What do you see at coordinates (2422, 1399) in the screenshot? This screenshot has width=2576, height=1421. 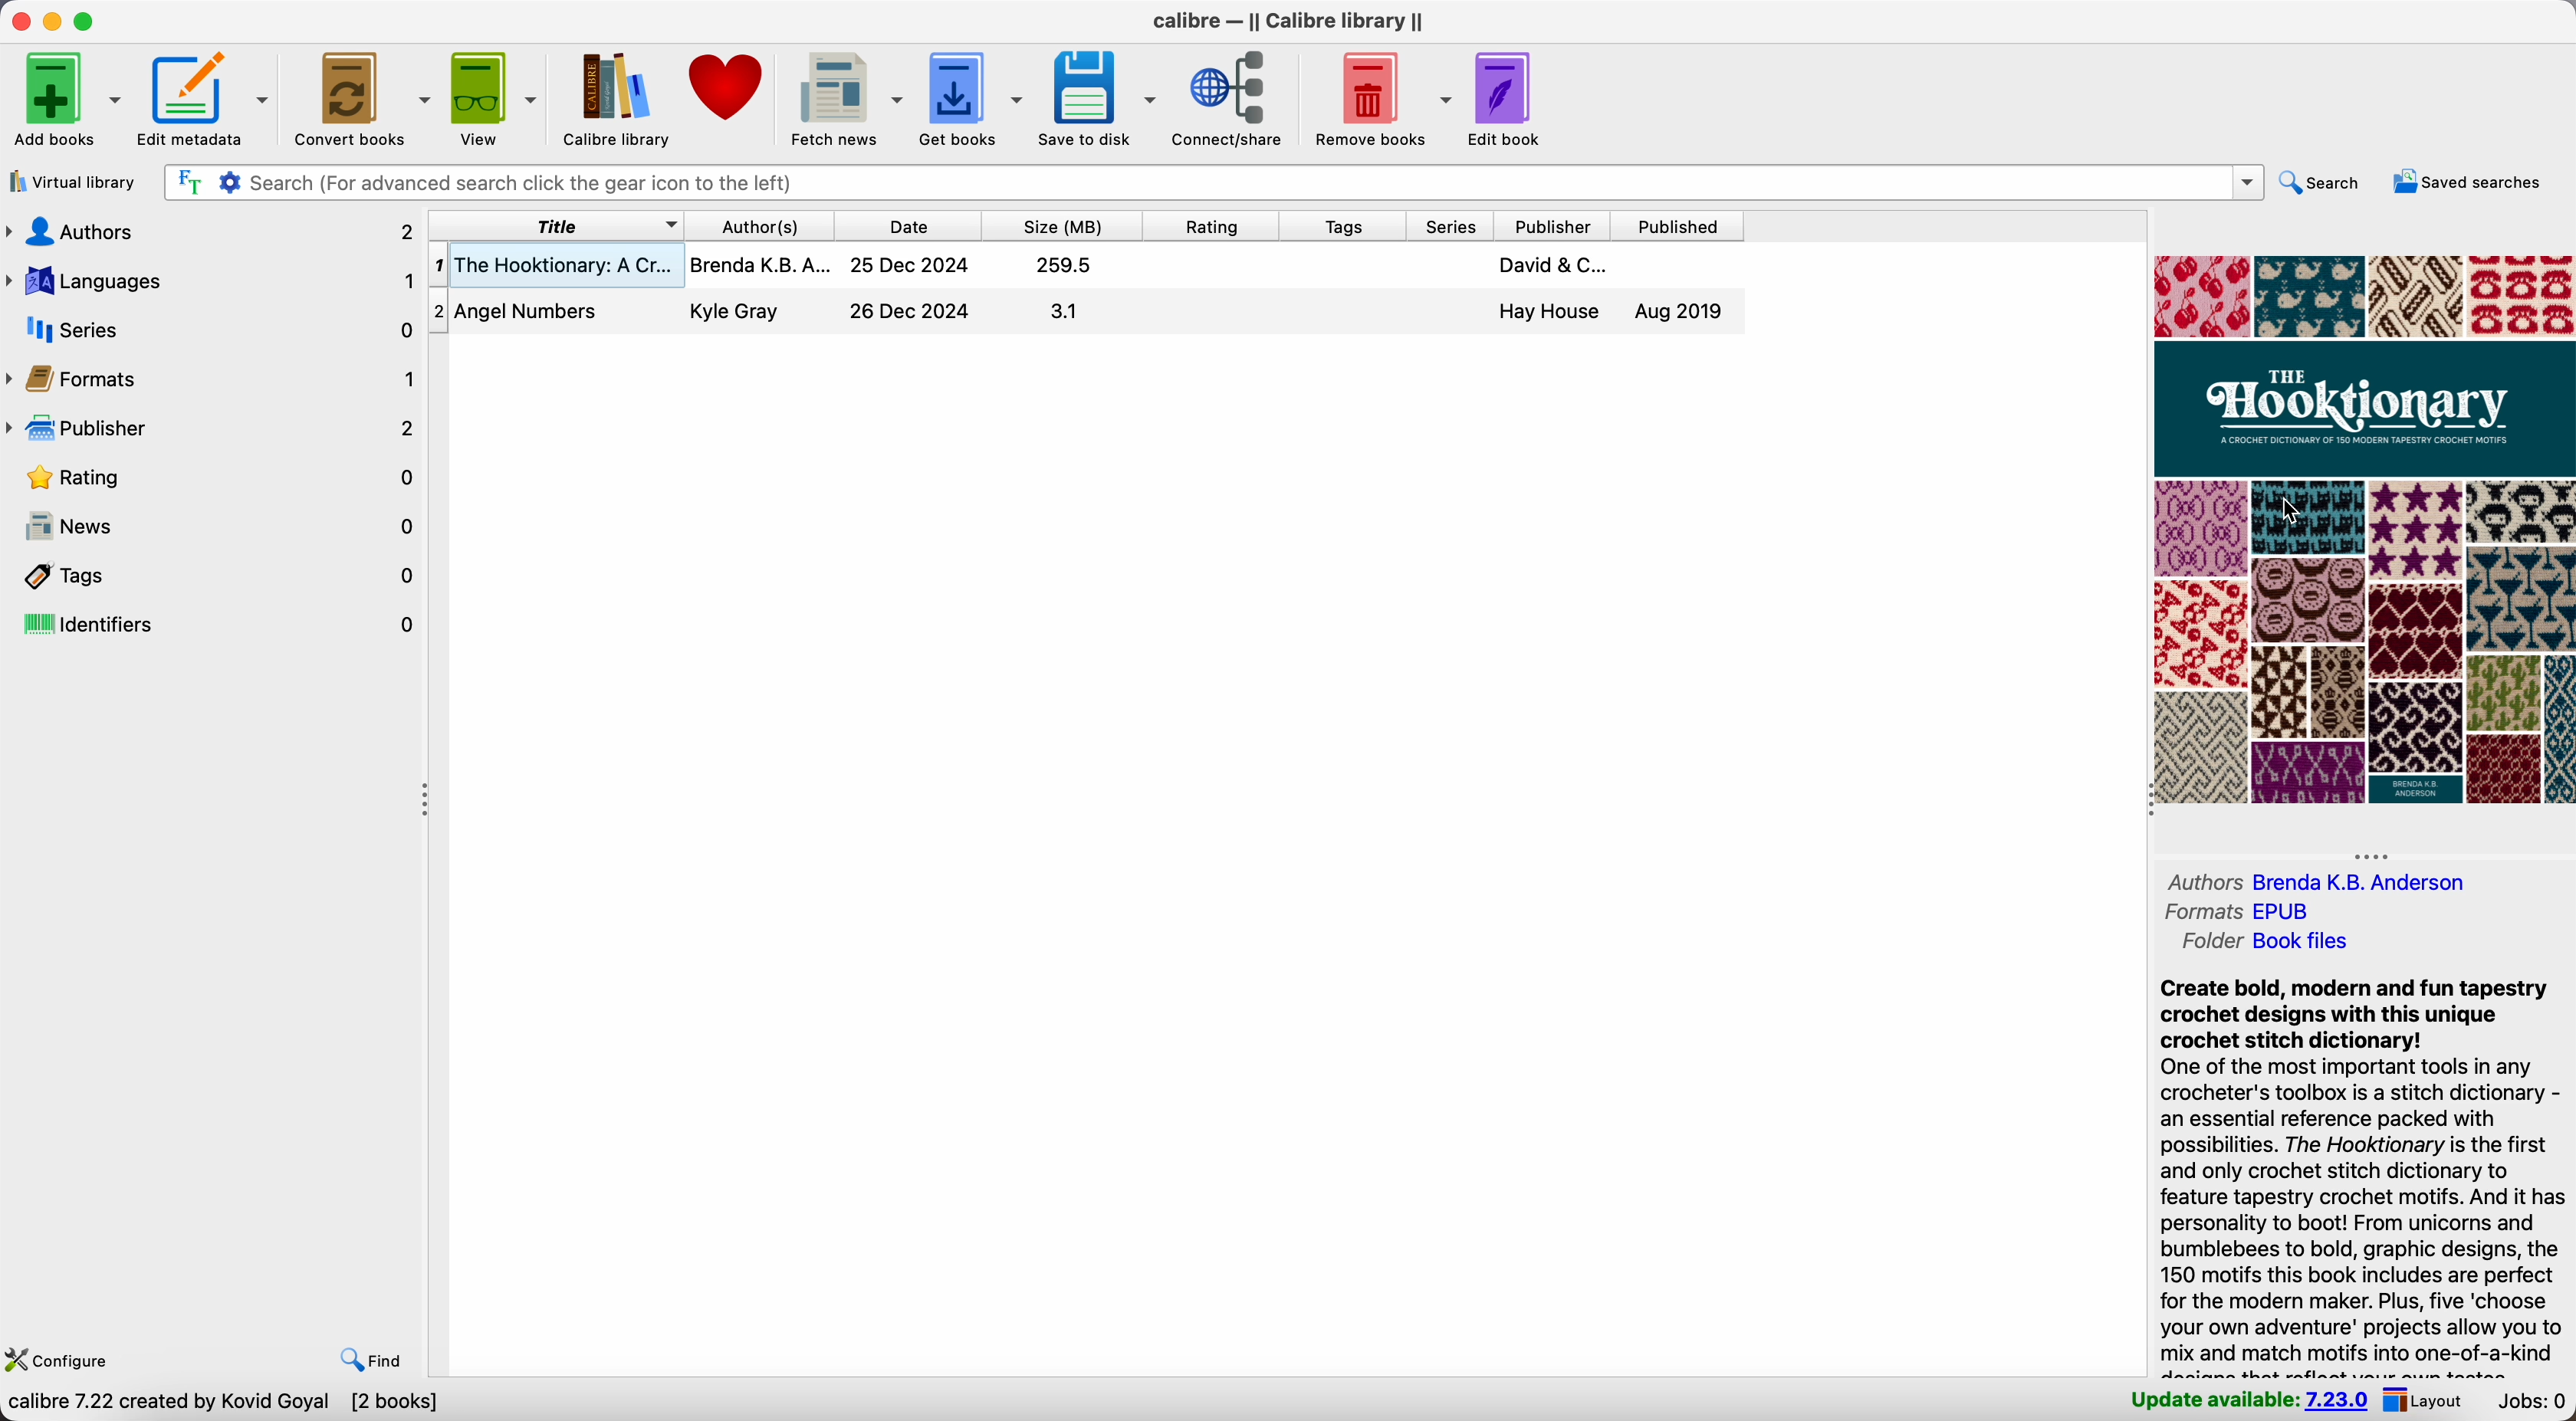 I see `layout` at bounding box center [2422, 1399].